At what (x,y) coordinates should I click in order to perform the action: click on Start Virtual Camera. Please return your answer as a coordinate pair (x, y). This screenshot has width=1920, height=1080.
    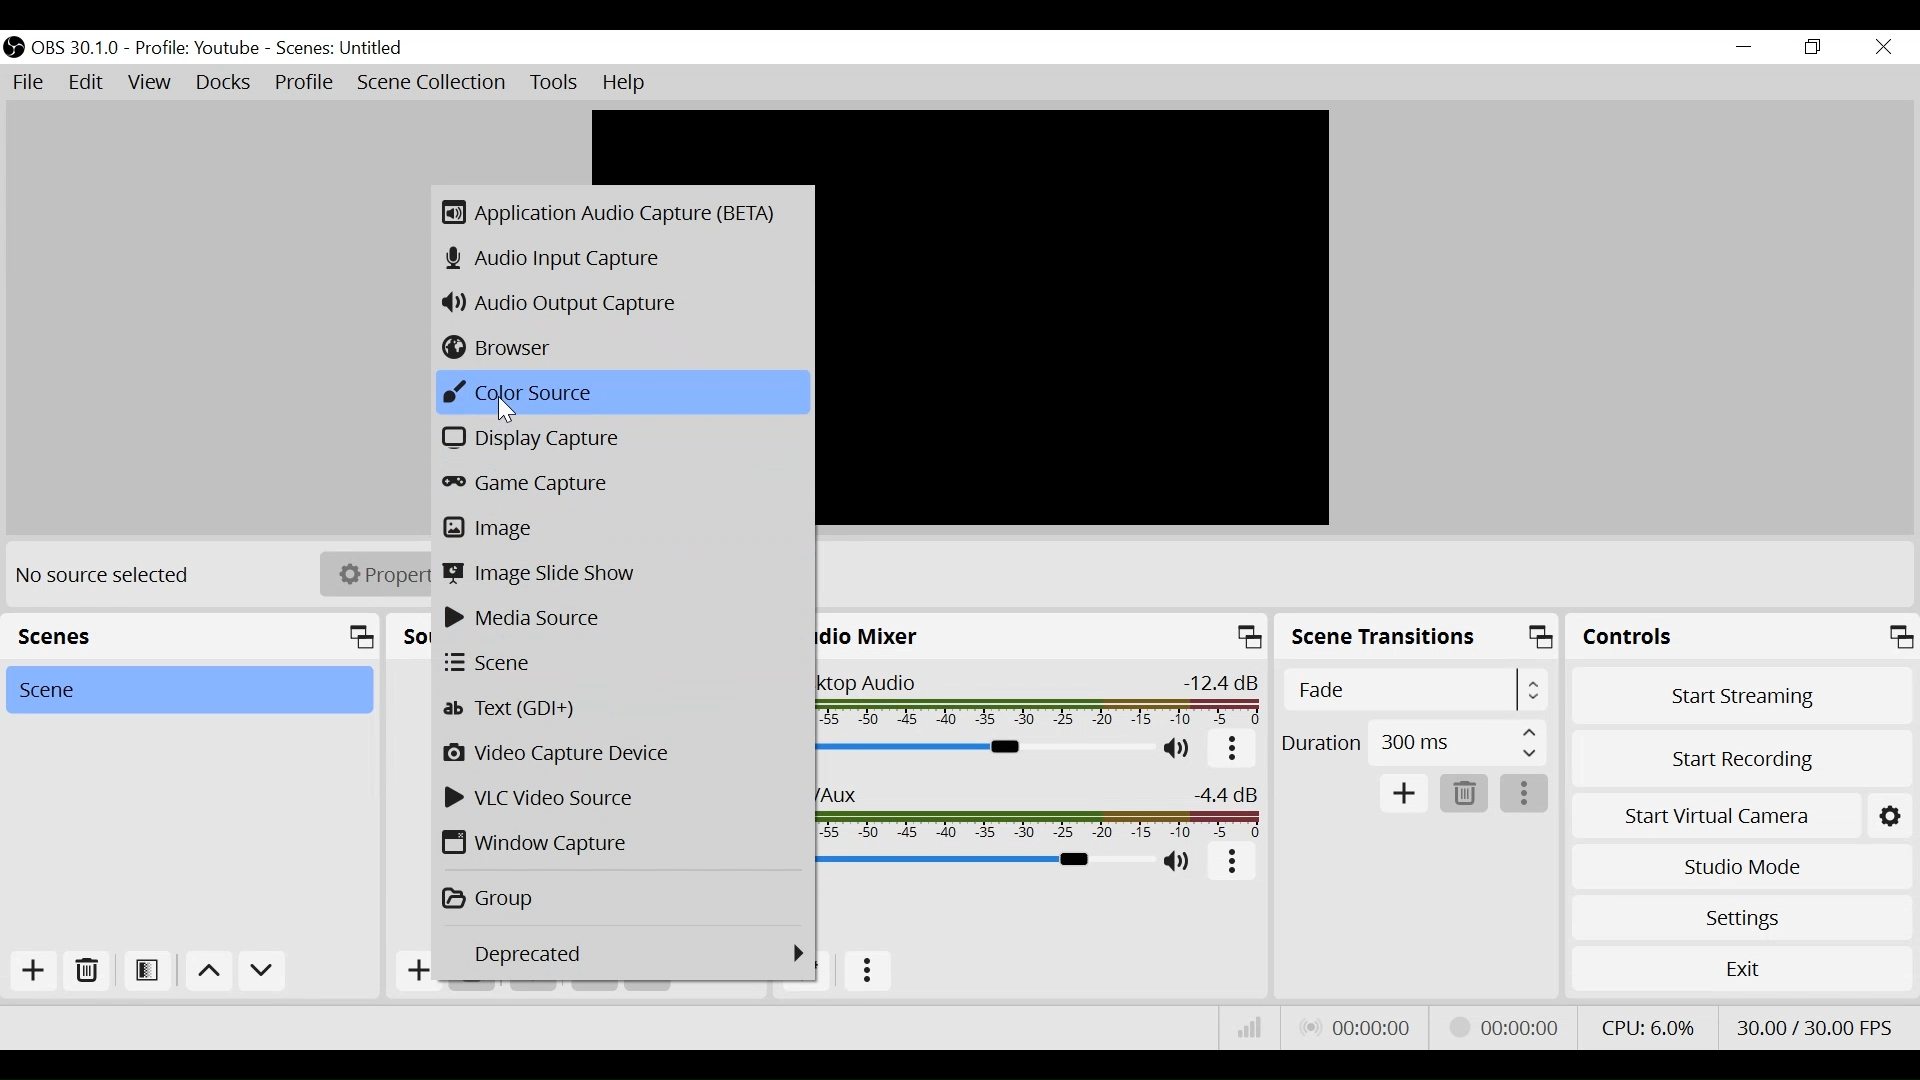
    Looking at the image, I should click on (1742, 817).